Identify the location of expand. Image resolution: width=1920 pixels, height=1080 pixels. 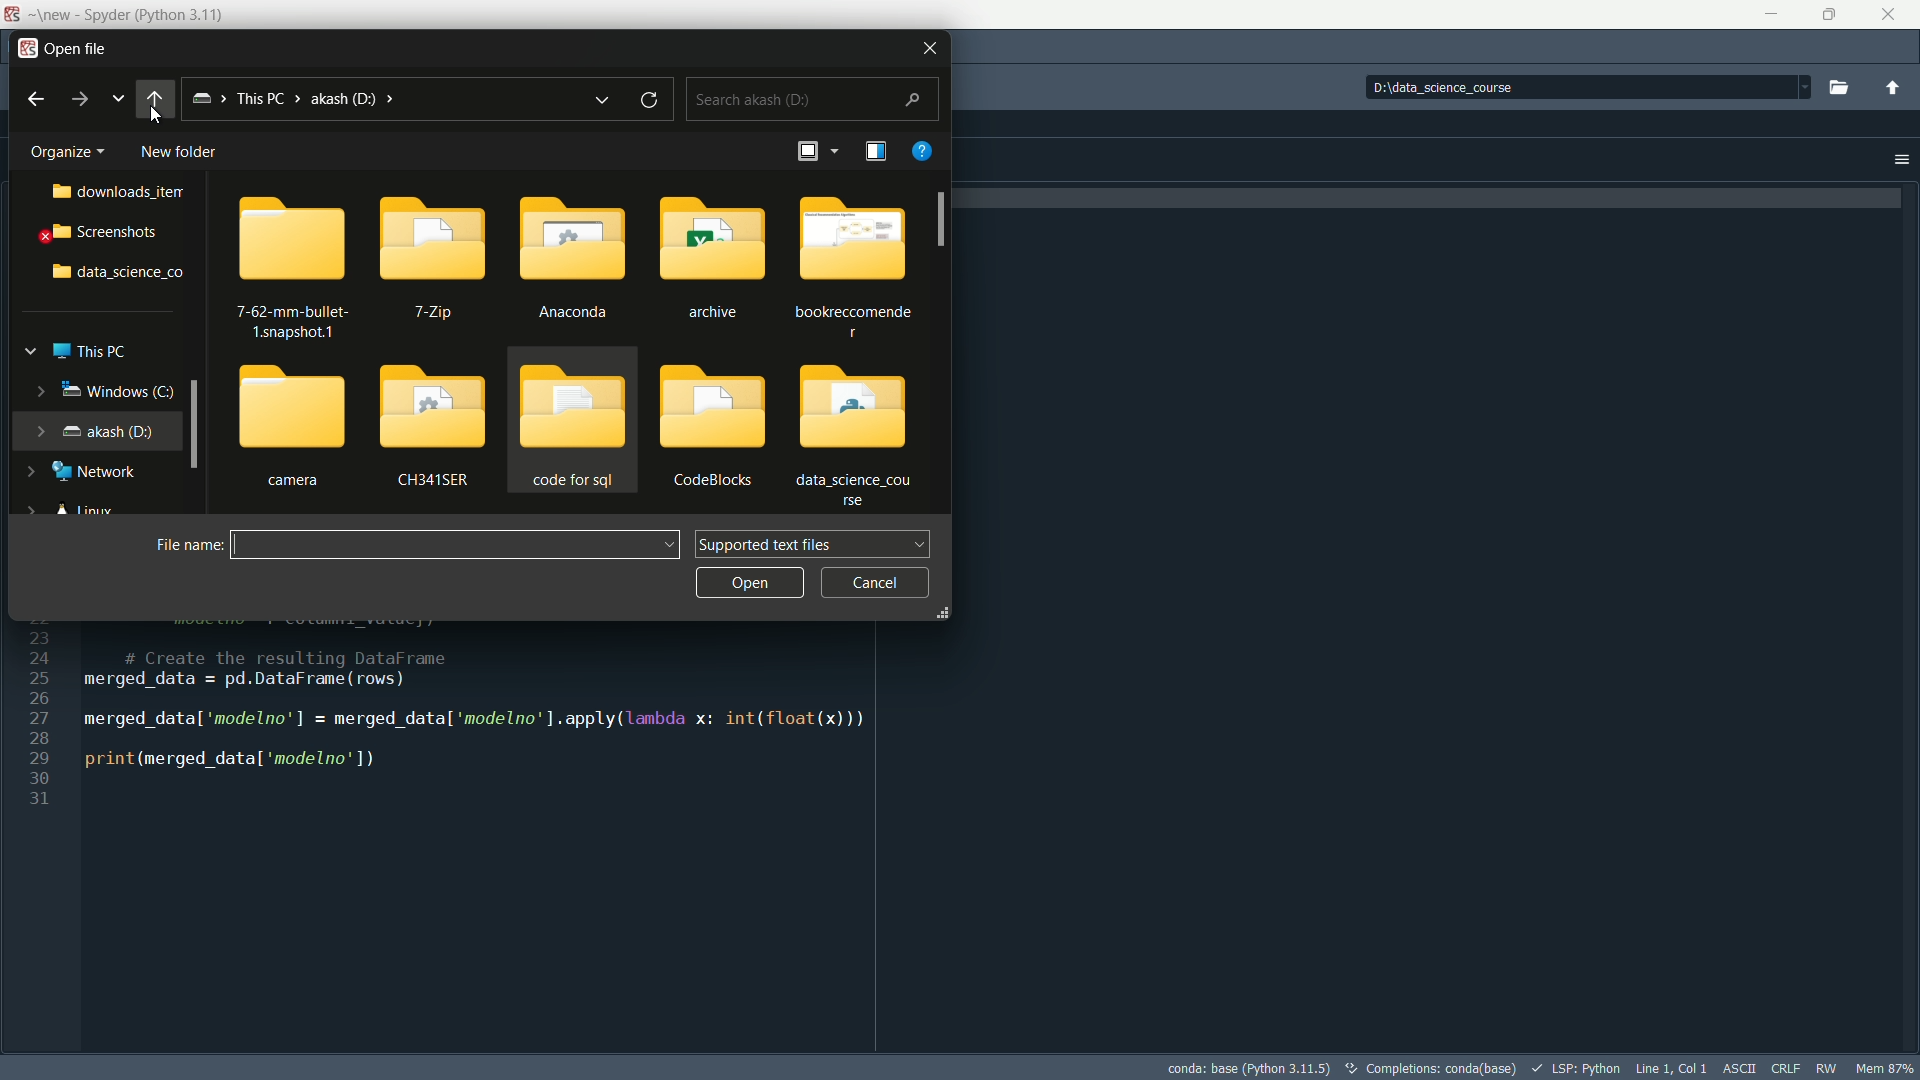
(38, 430).